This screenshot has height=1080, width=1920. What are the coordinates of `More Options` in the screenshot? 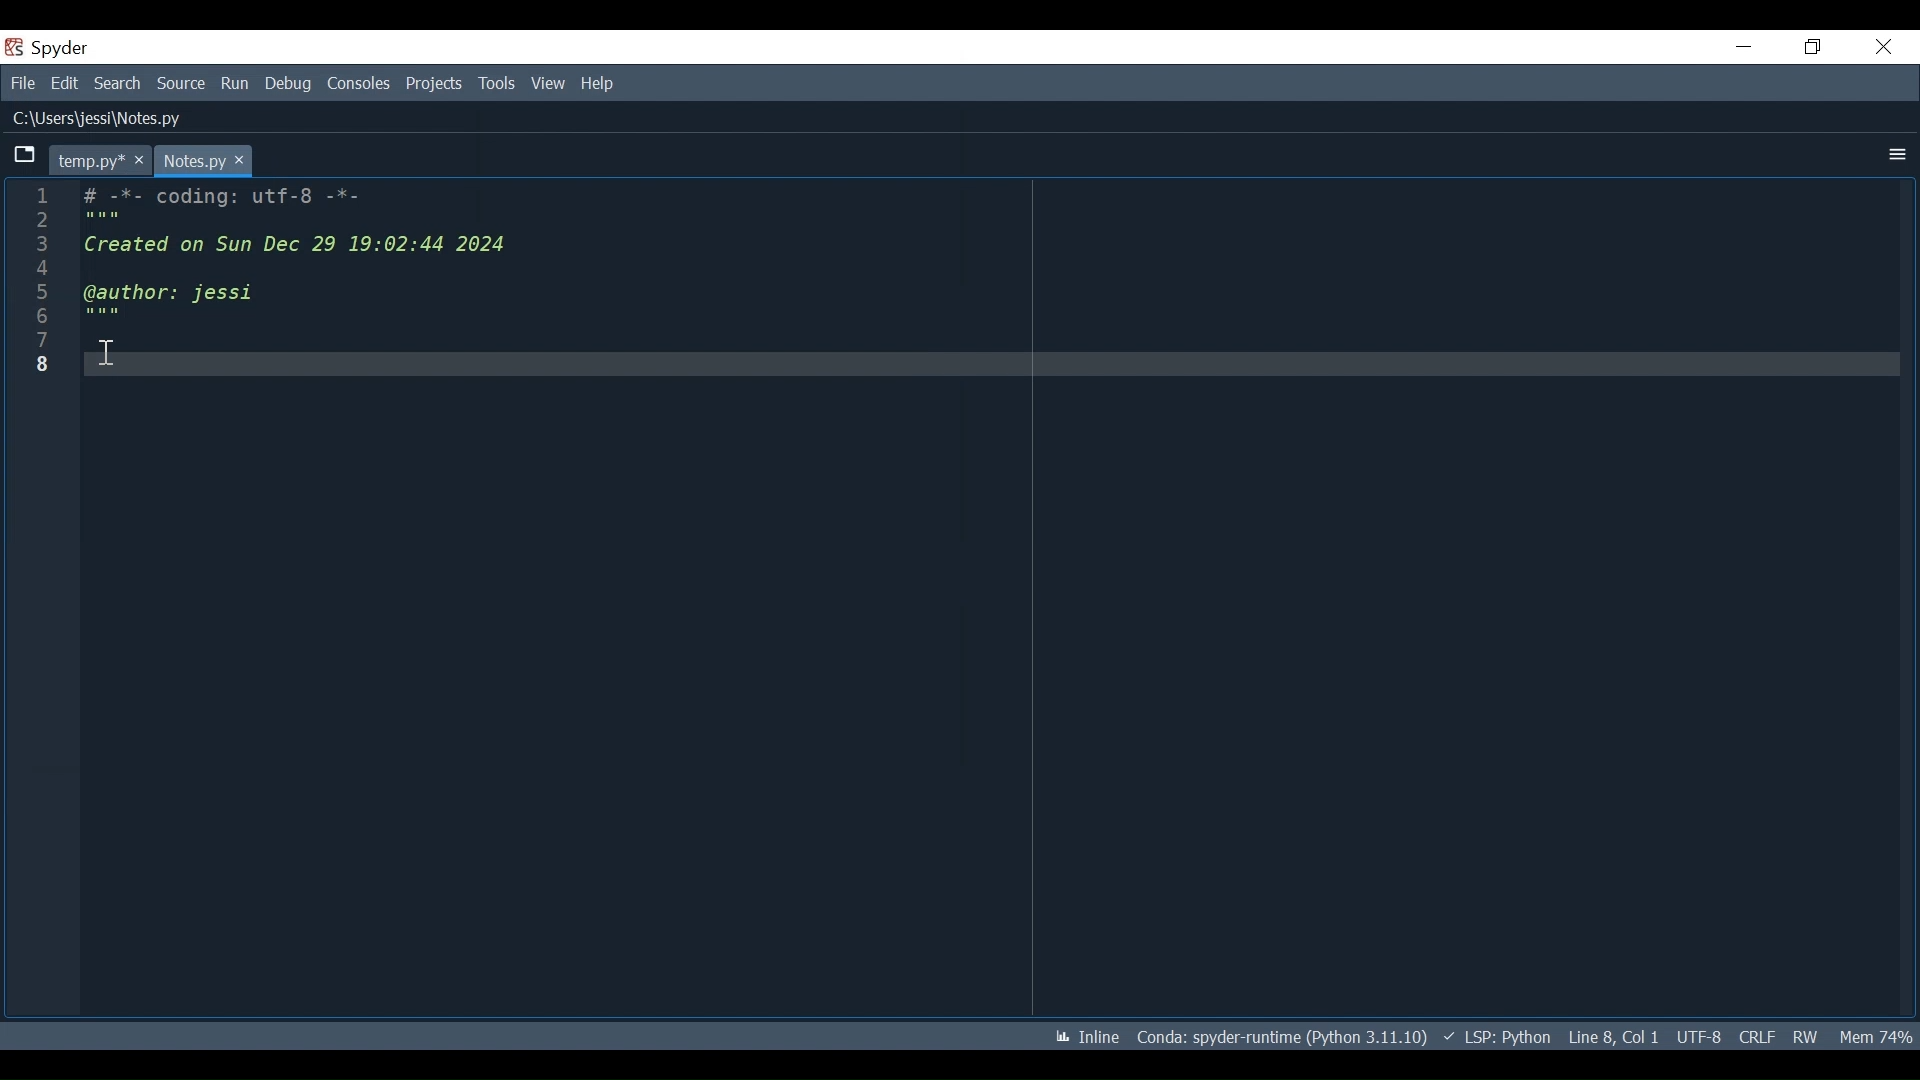 It's located at (1893, 155).